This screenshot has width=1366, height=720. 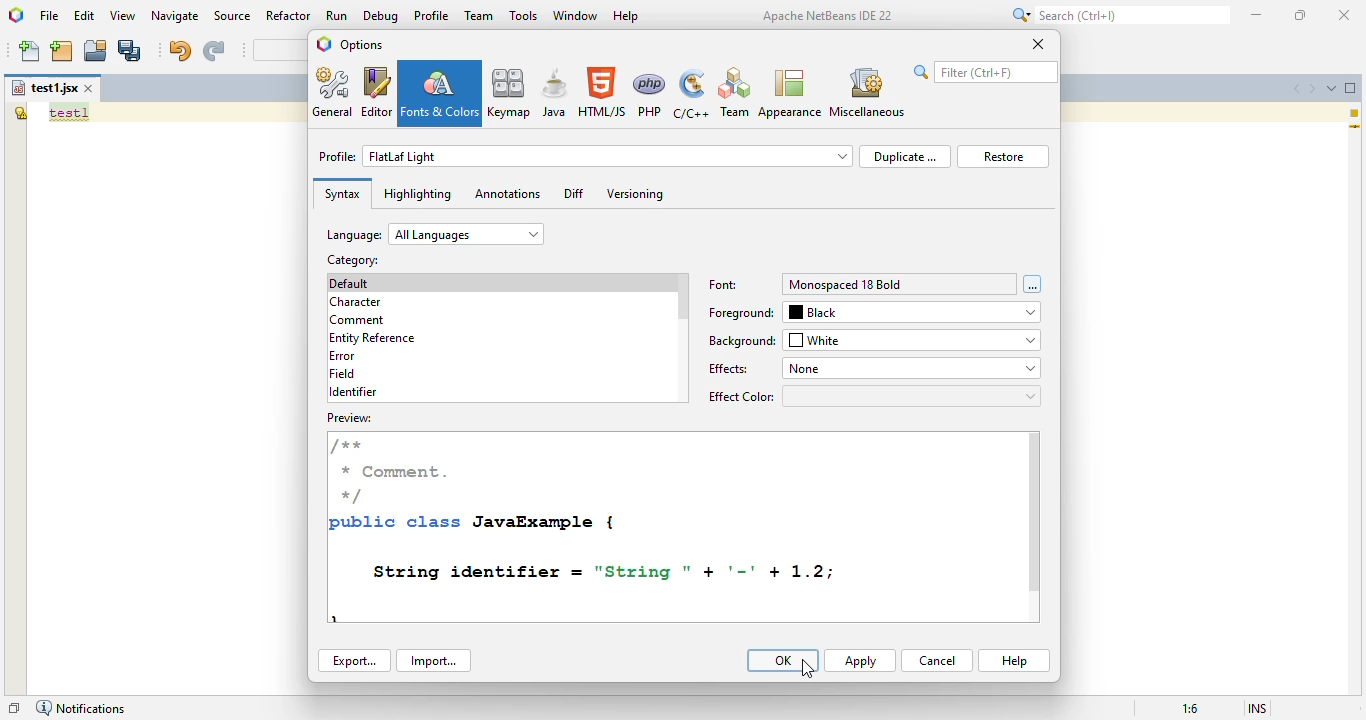 I want to click on keymap, so click(x=509, y=92).